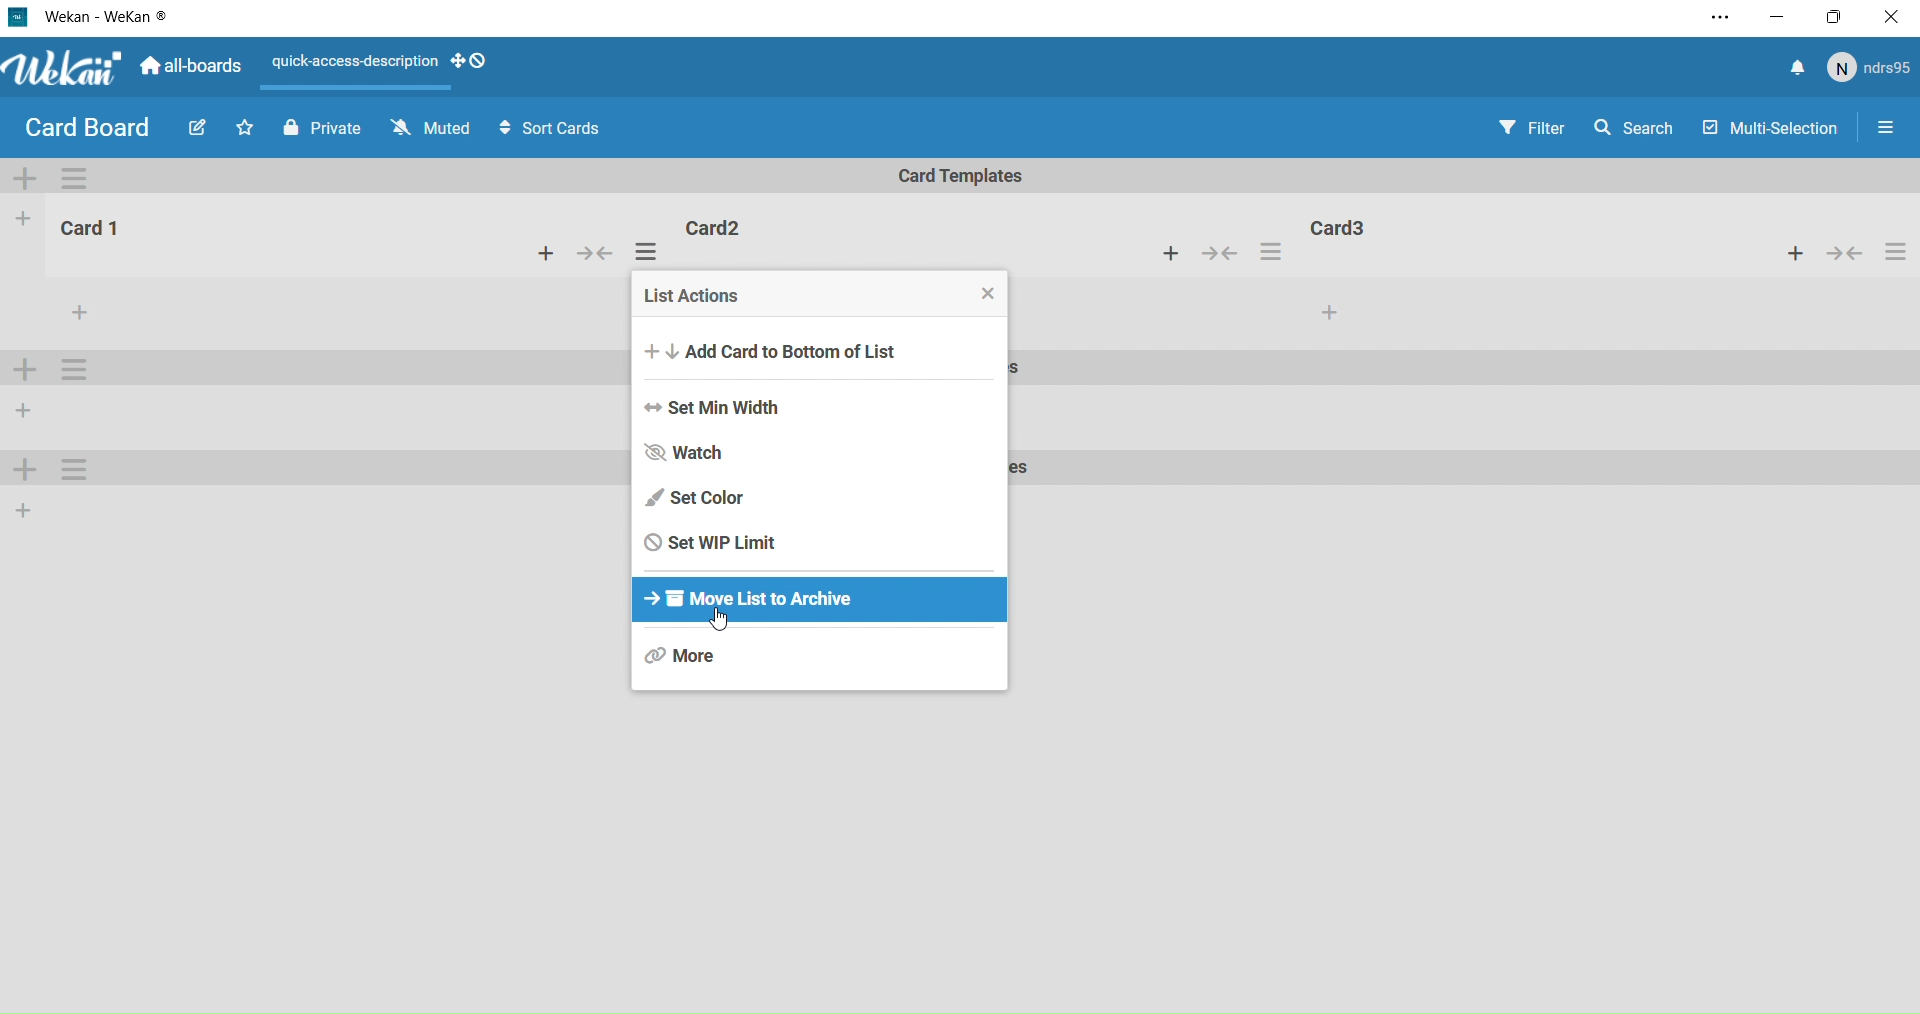  I want to click on add, so click(20, 220).